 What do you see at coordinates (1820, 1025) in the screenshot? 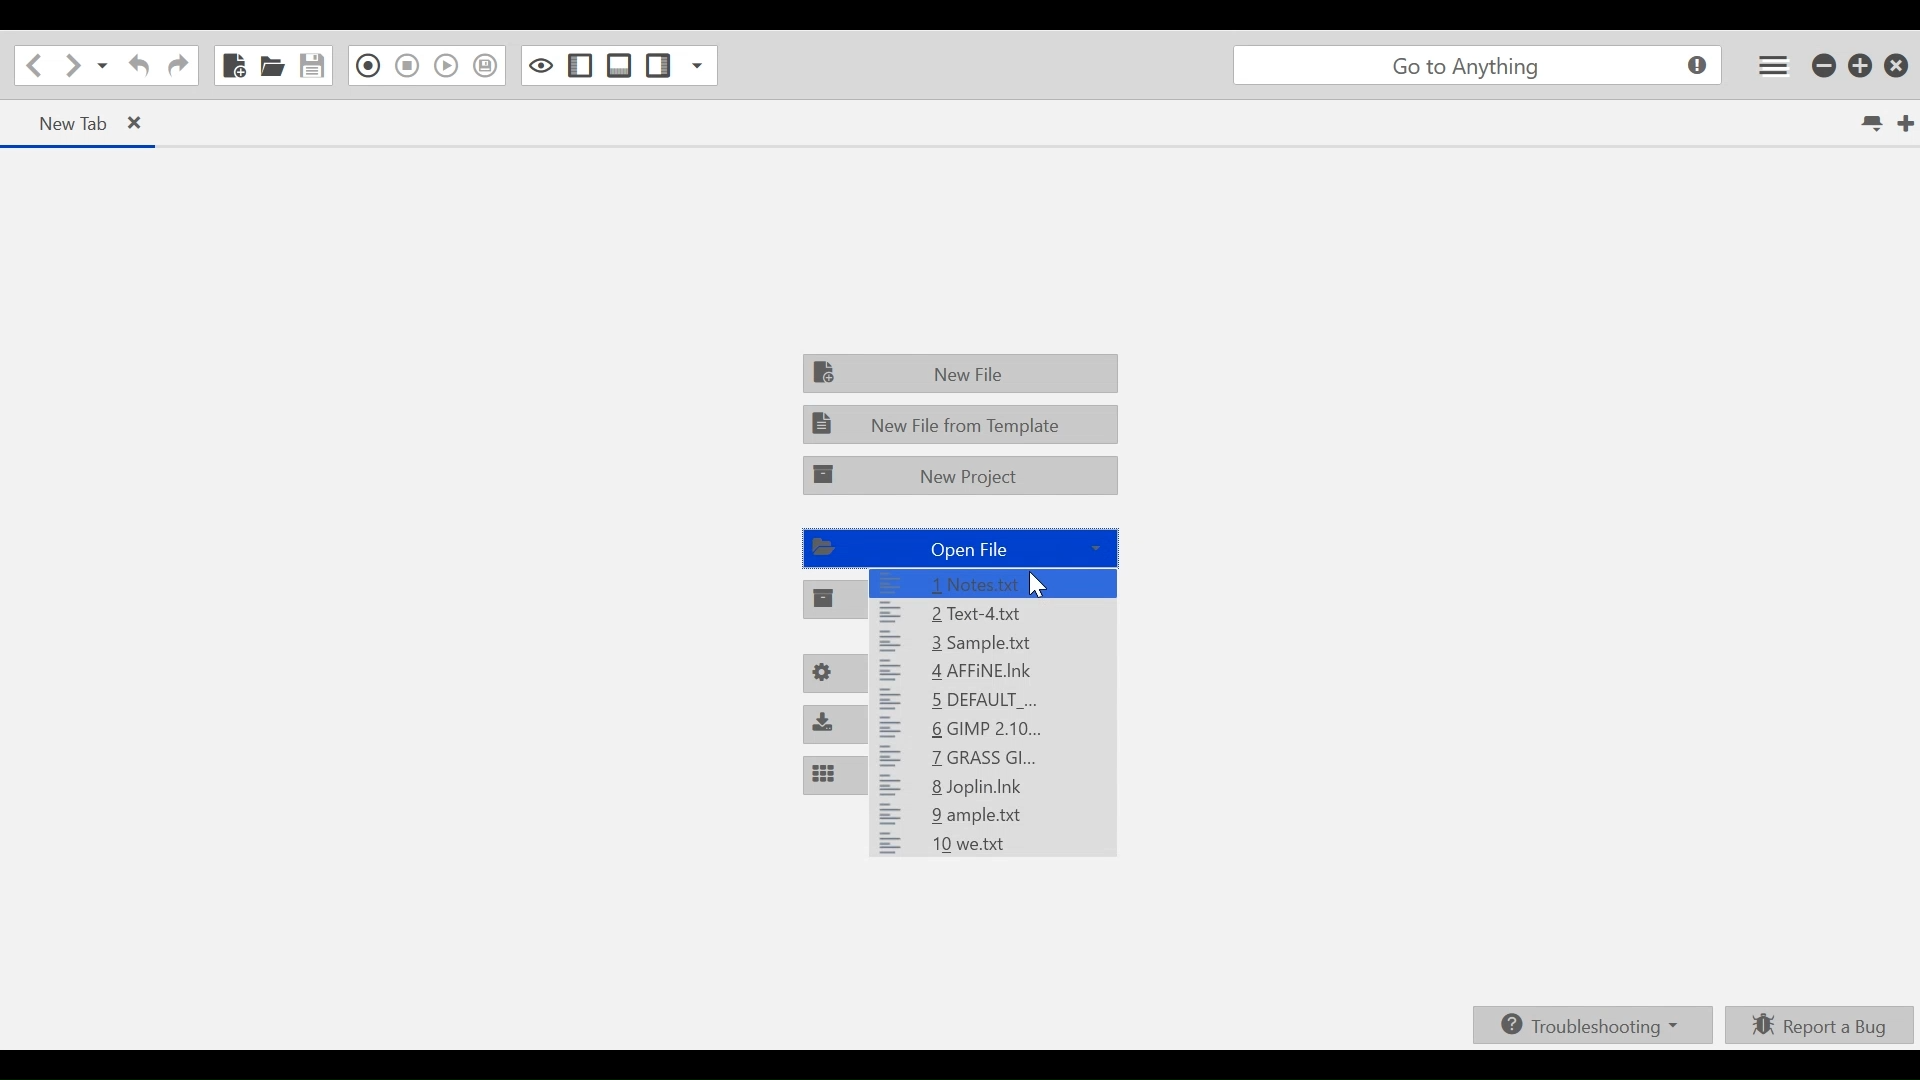
I see `Report a bUg` at bounding box center [1820, 1025].